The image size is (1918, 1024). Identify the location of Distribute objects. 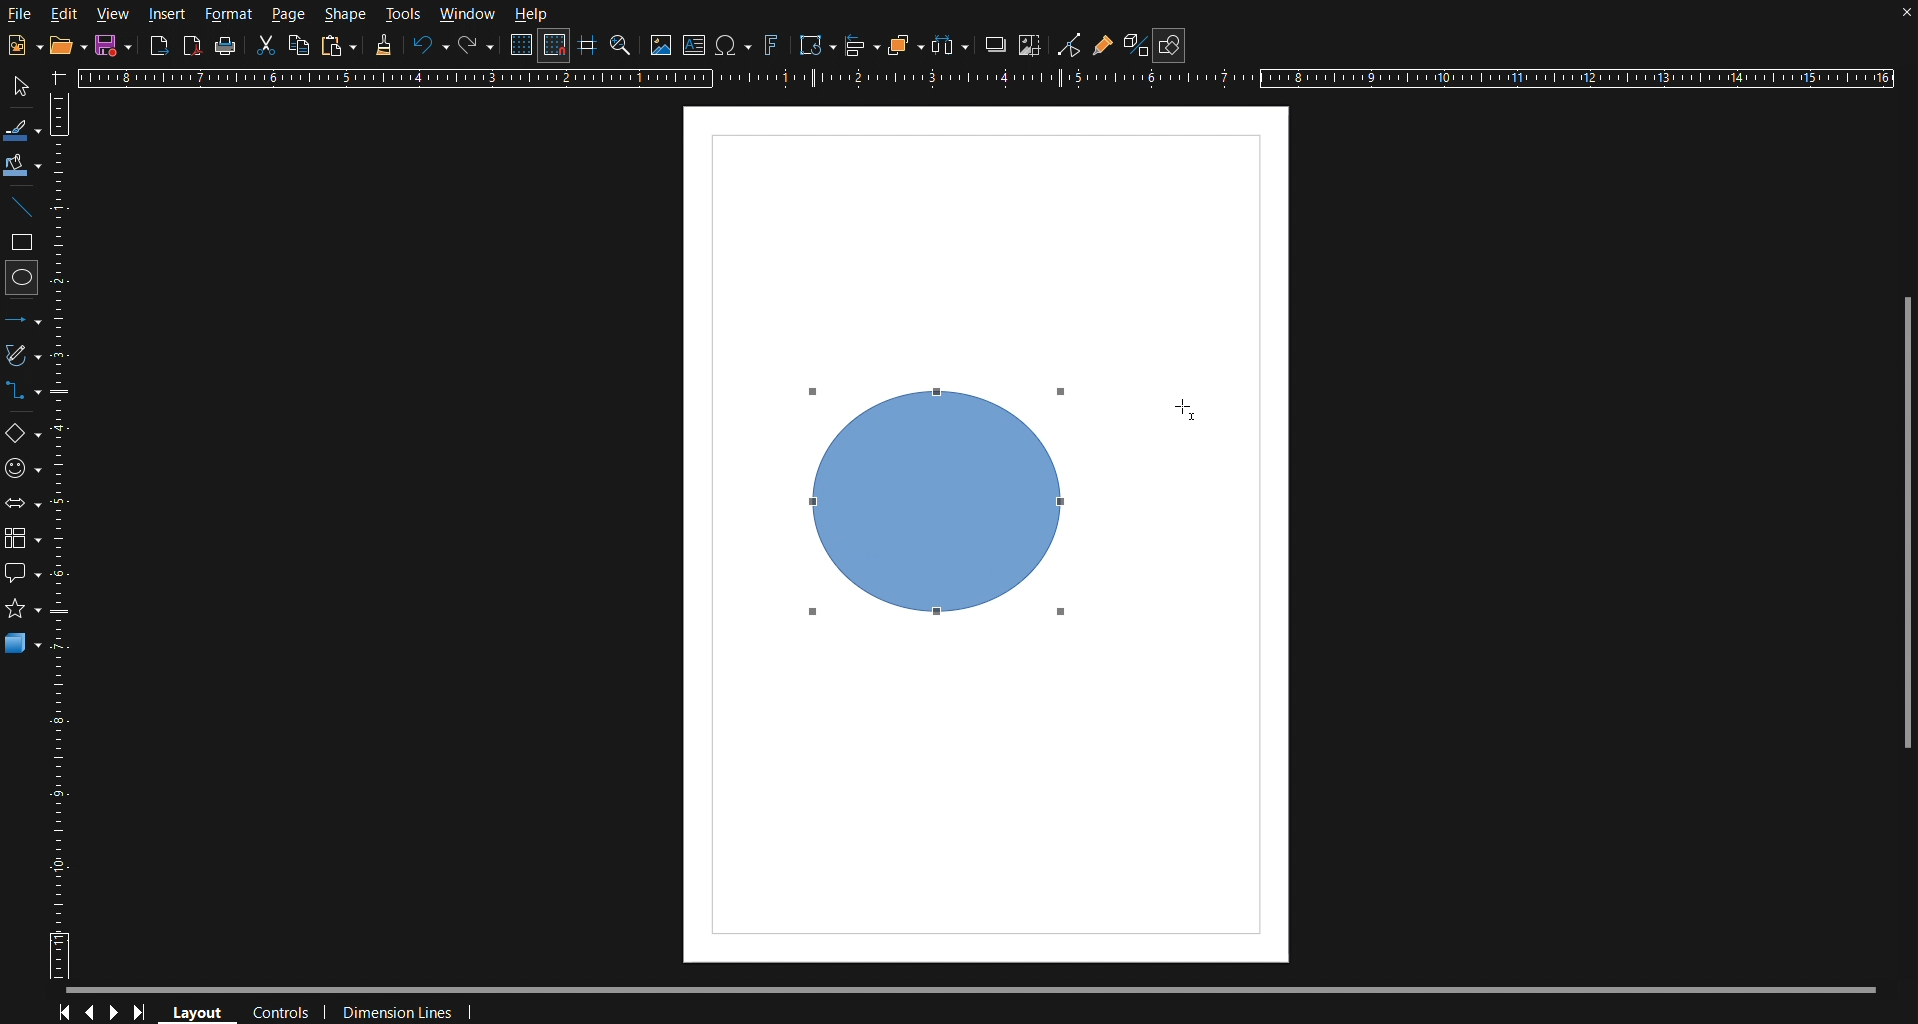
(956, 47).